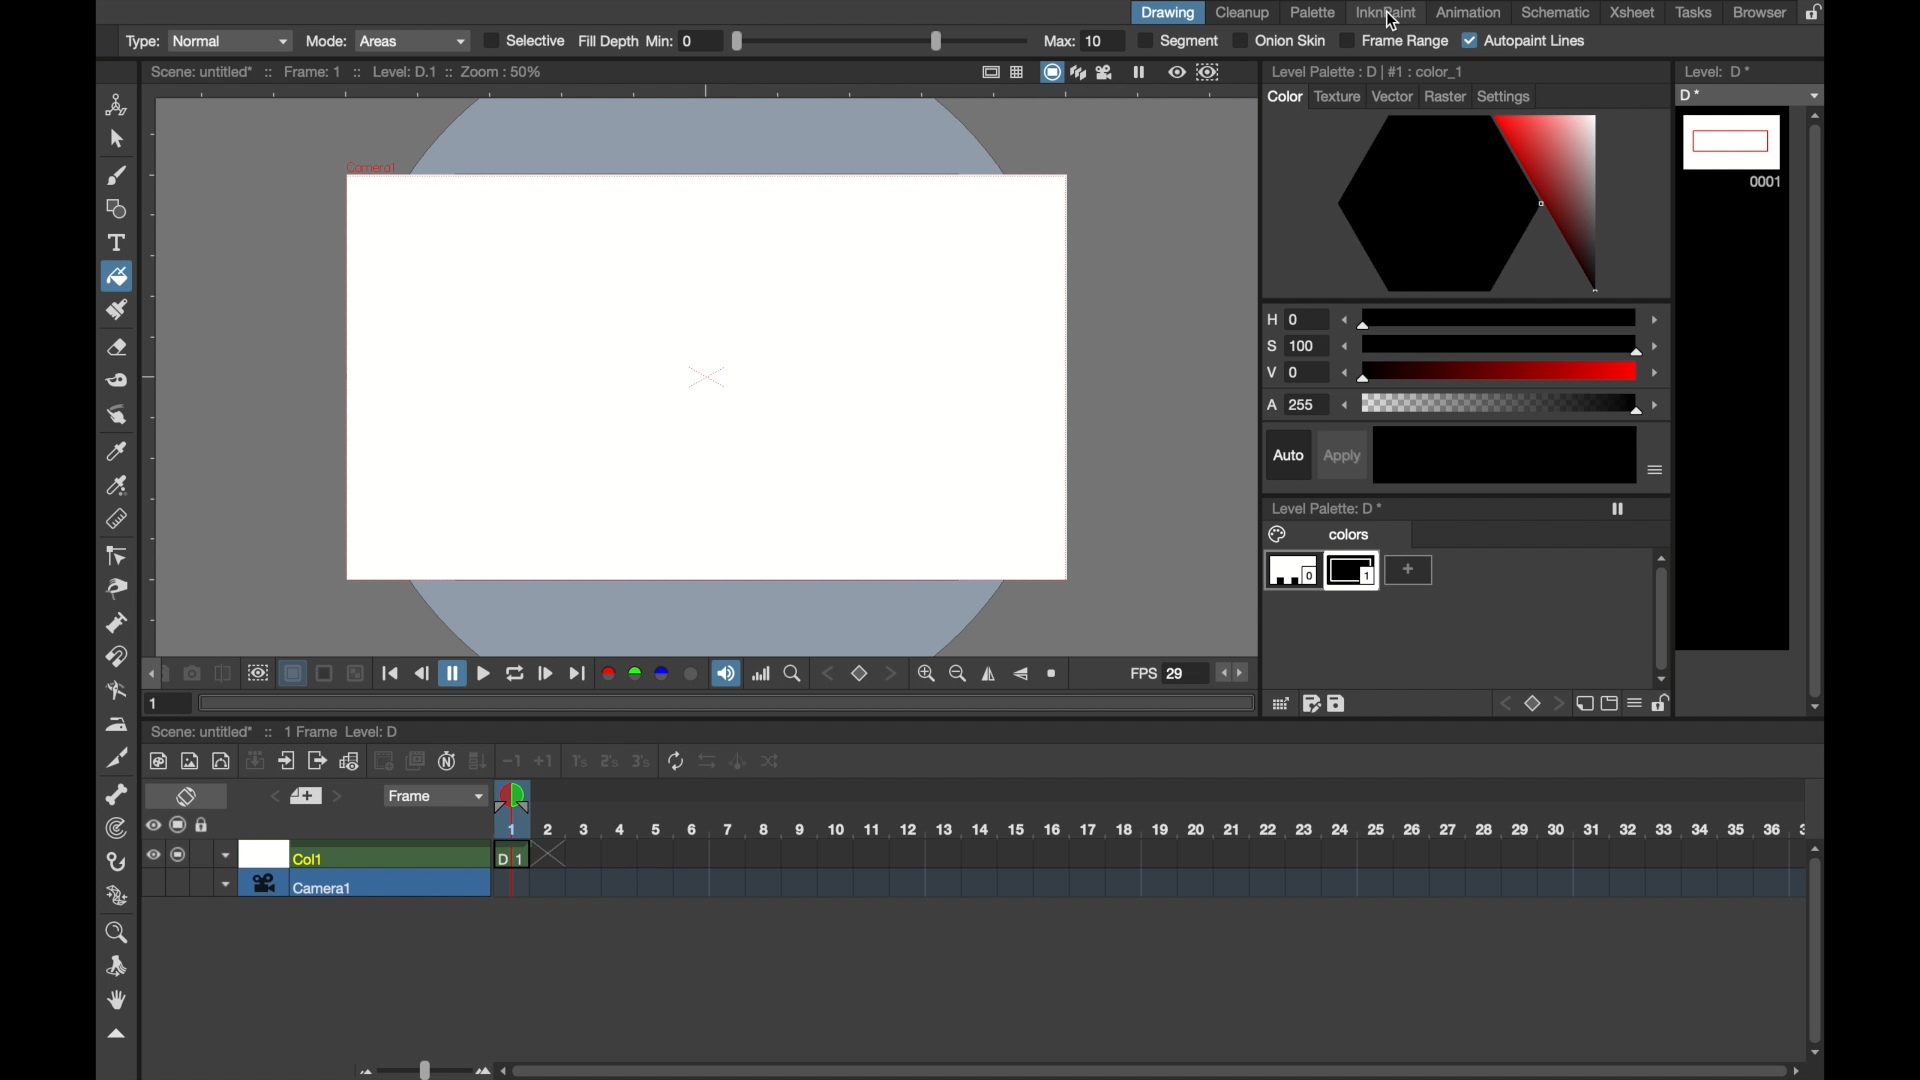  Describe the element at coordinates (1281, 703) in the screenshot. I see `grid` at that location.